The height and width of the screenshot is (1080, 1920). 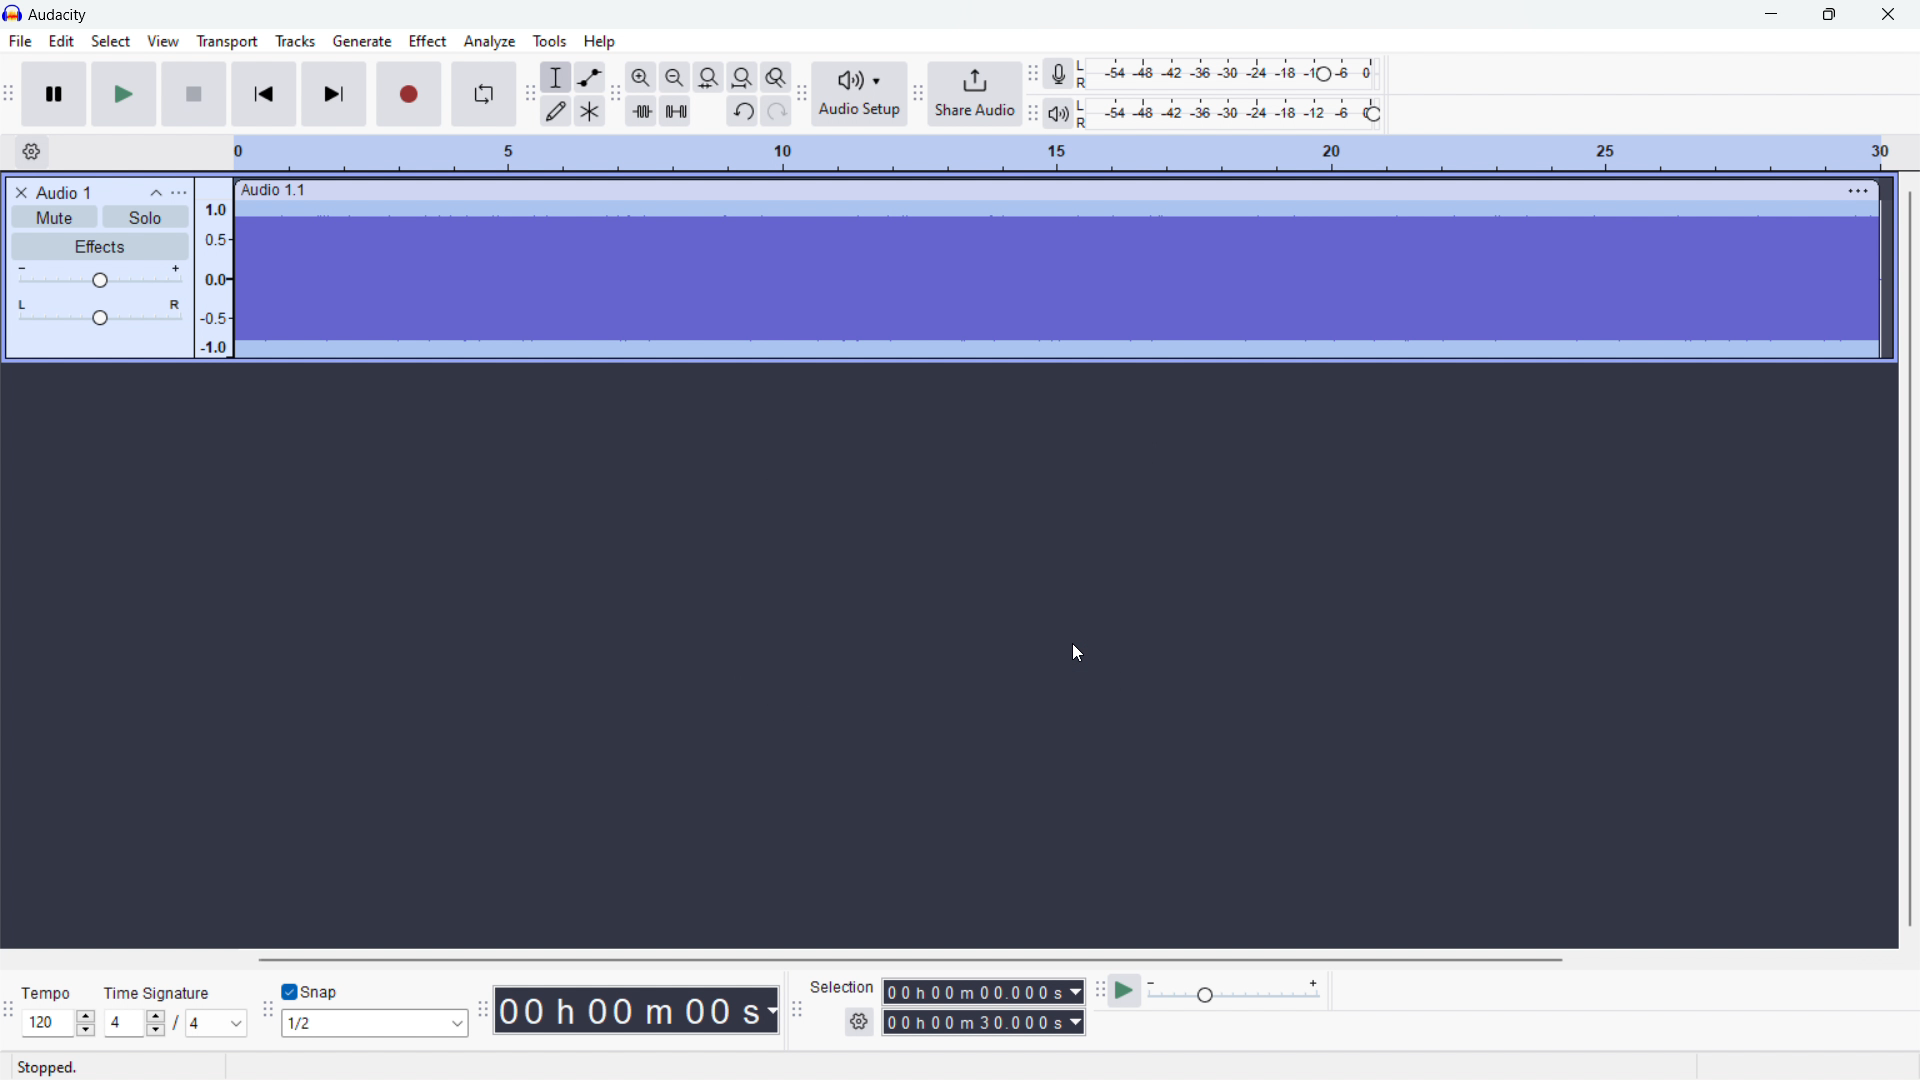 What do you see at coordinates (776, 111) in the screenshot?
I see `redo` at bounding box center [776, 111].